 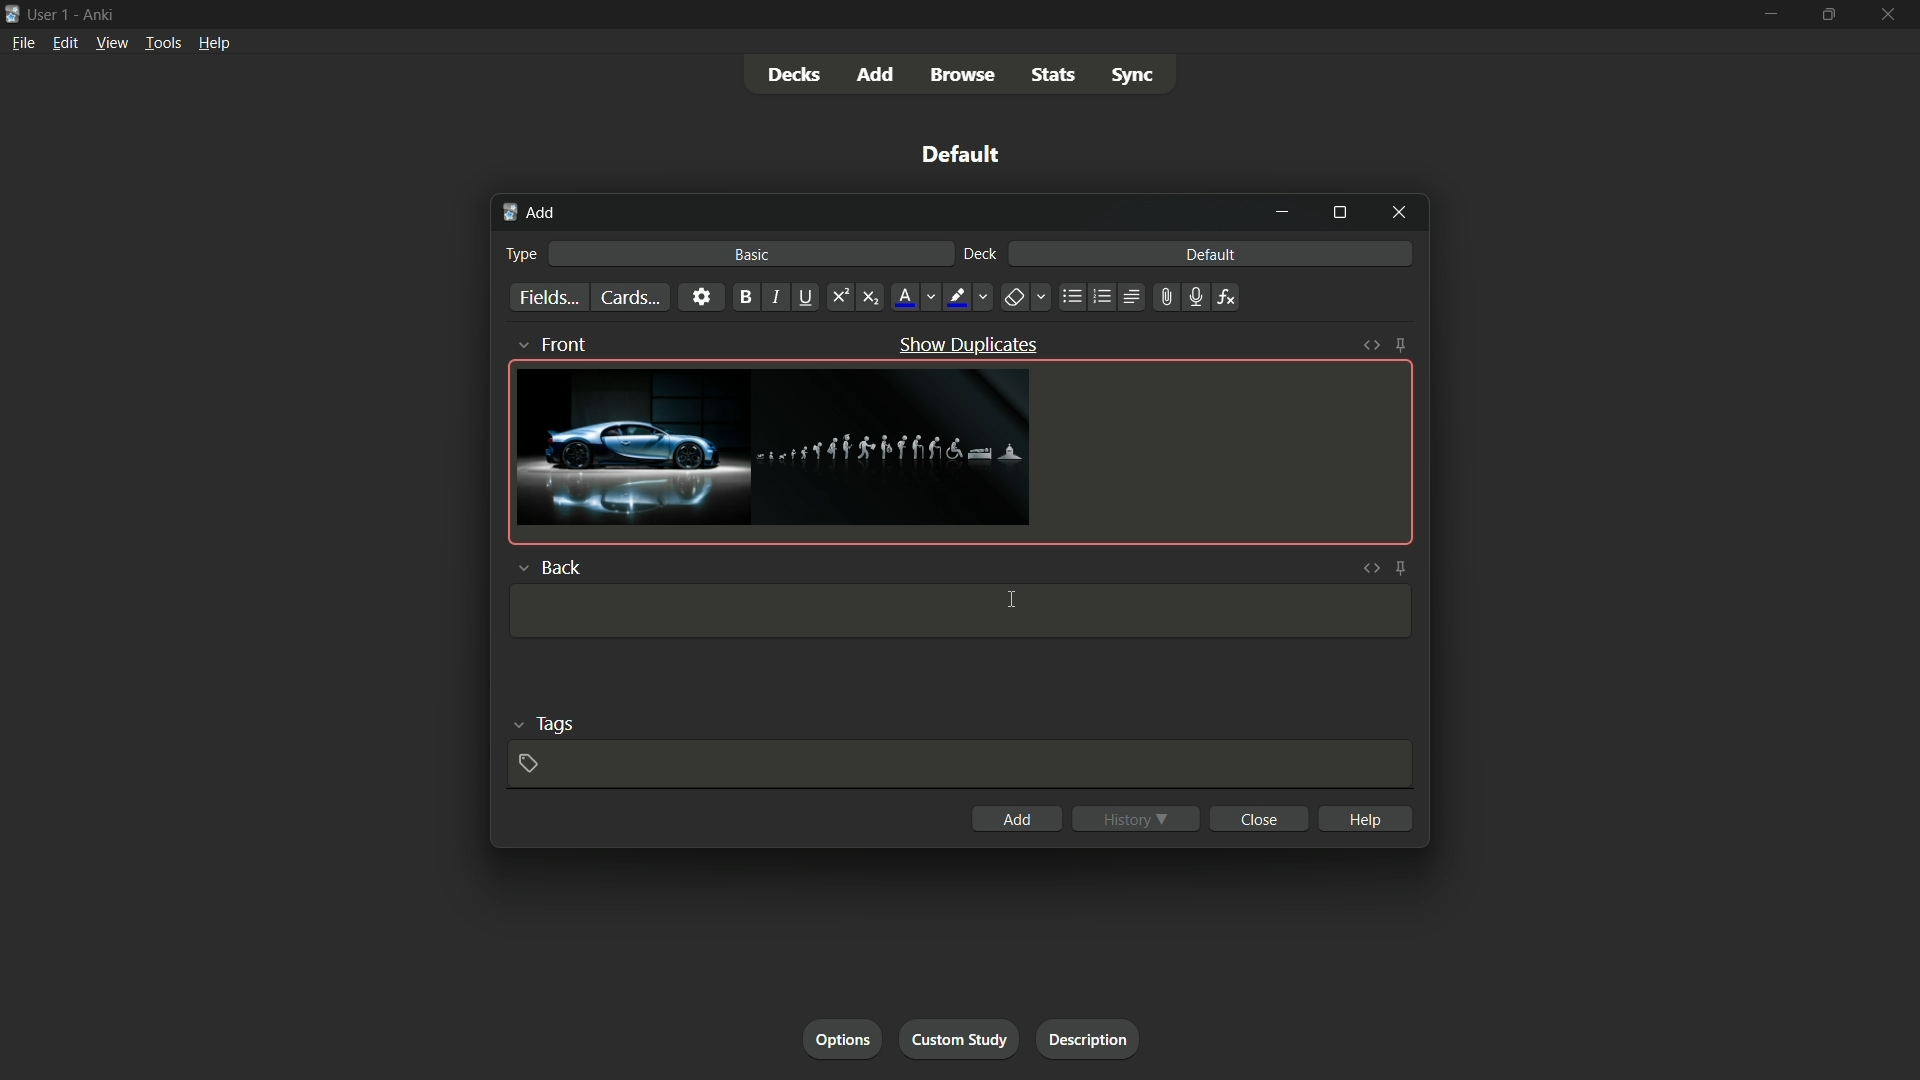 What do you see at coordinates (1134, 297) in the screenshot?
I see `alignment` at bounding box center [1134, 297].